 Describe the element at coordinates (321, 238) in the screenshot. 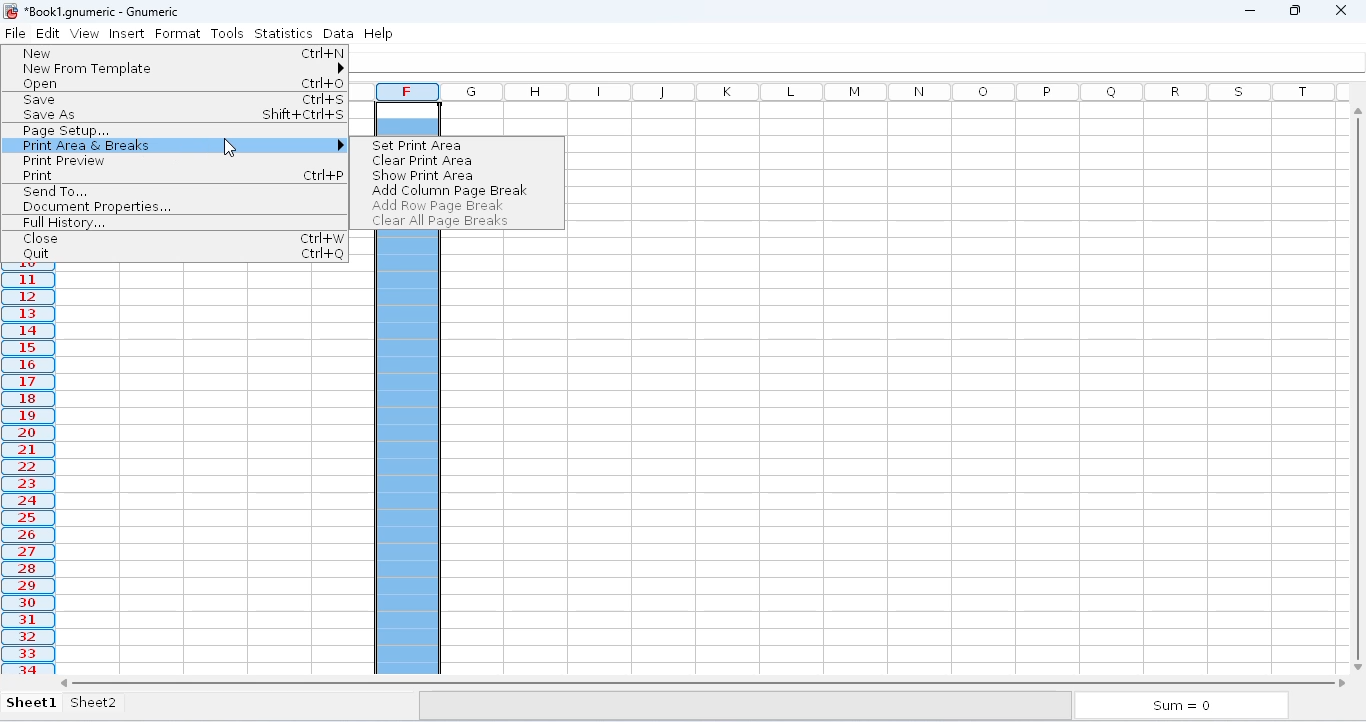

I see `shortcut for close` at that location.